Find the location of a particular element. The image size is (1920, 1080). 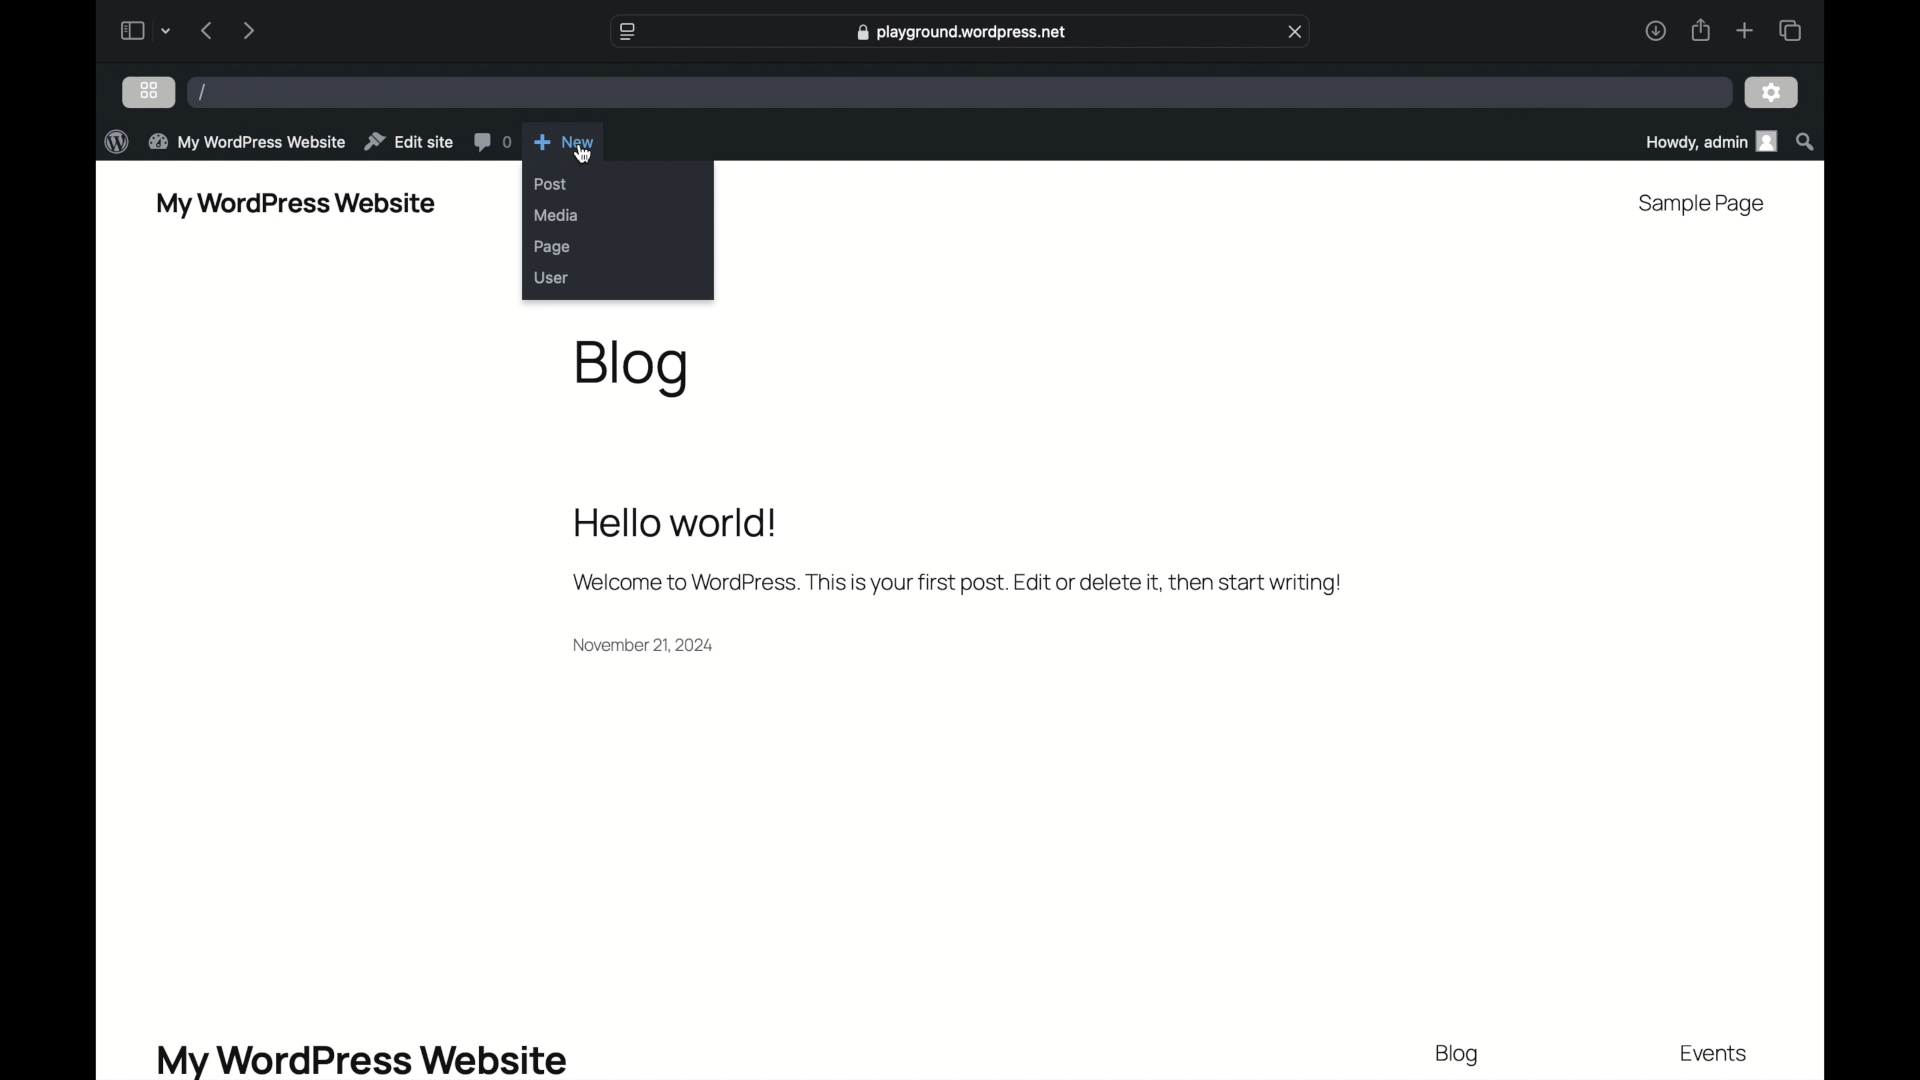

date is located at coordinates (644, 645).